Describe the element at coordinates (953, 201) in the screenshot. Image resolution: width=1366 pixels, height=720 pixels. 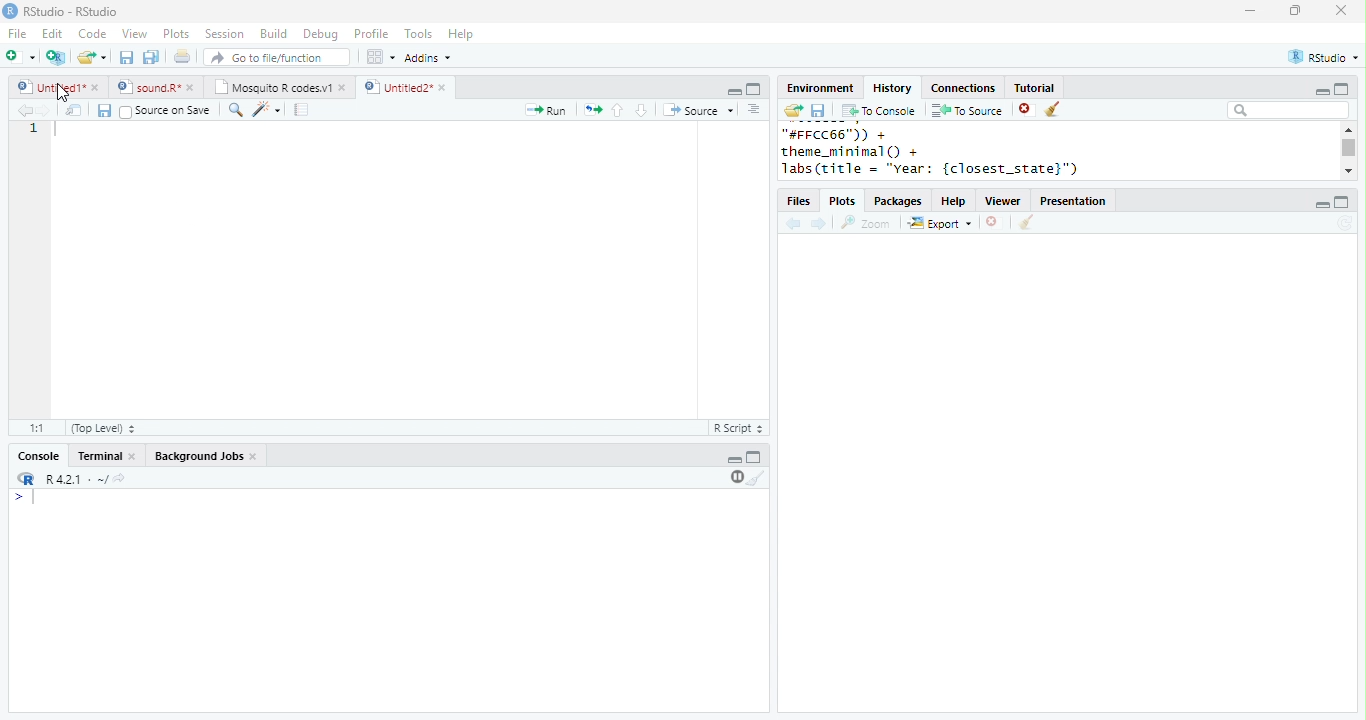
I see `Help` at that location.